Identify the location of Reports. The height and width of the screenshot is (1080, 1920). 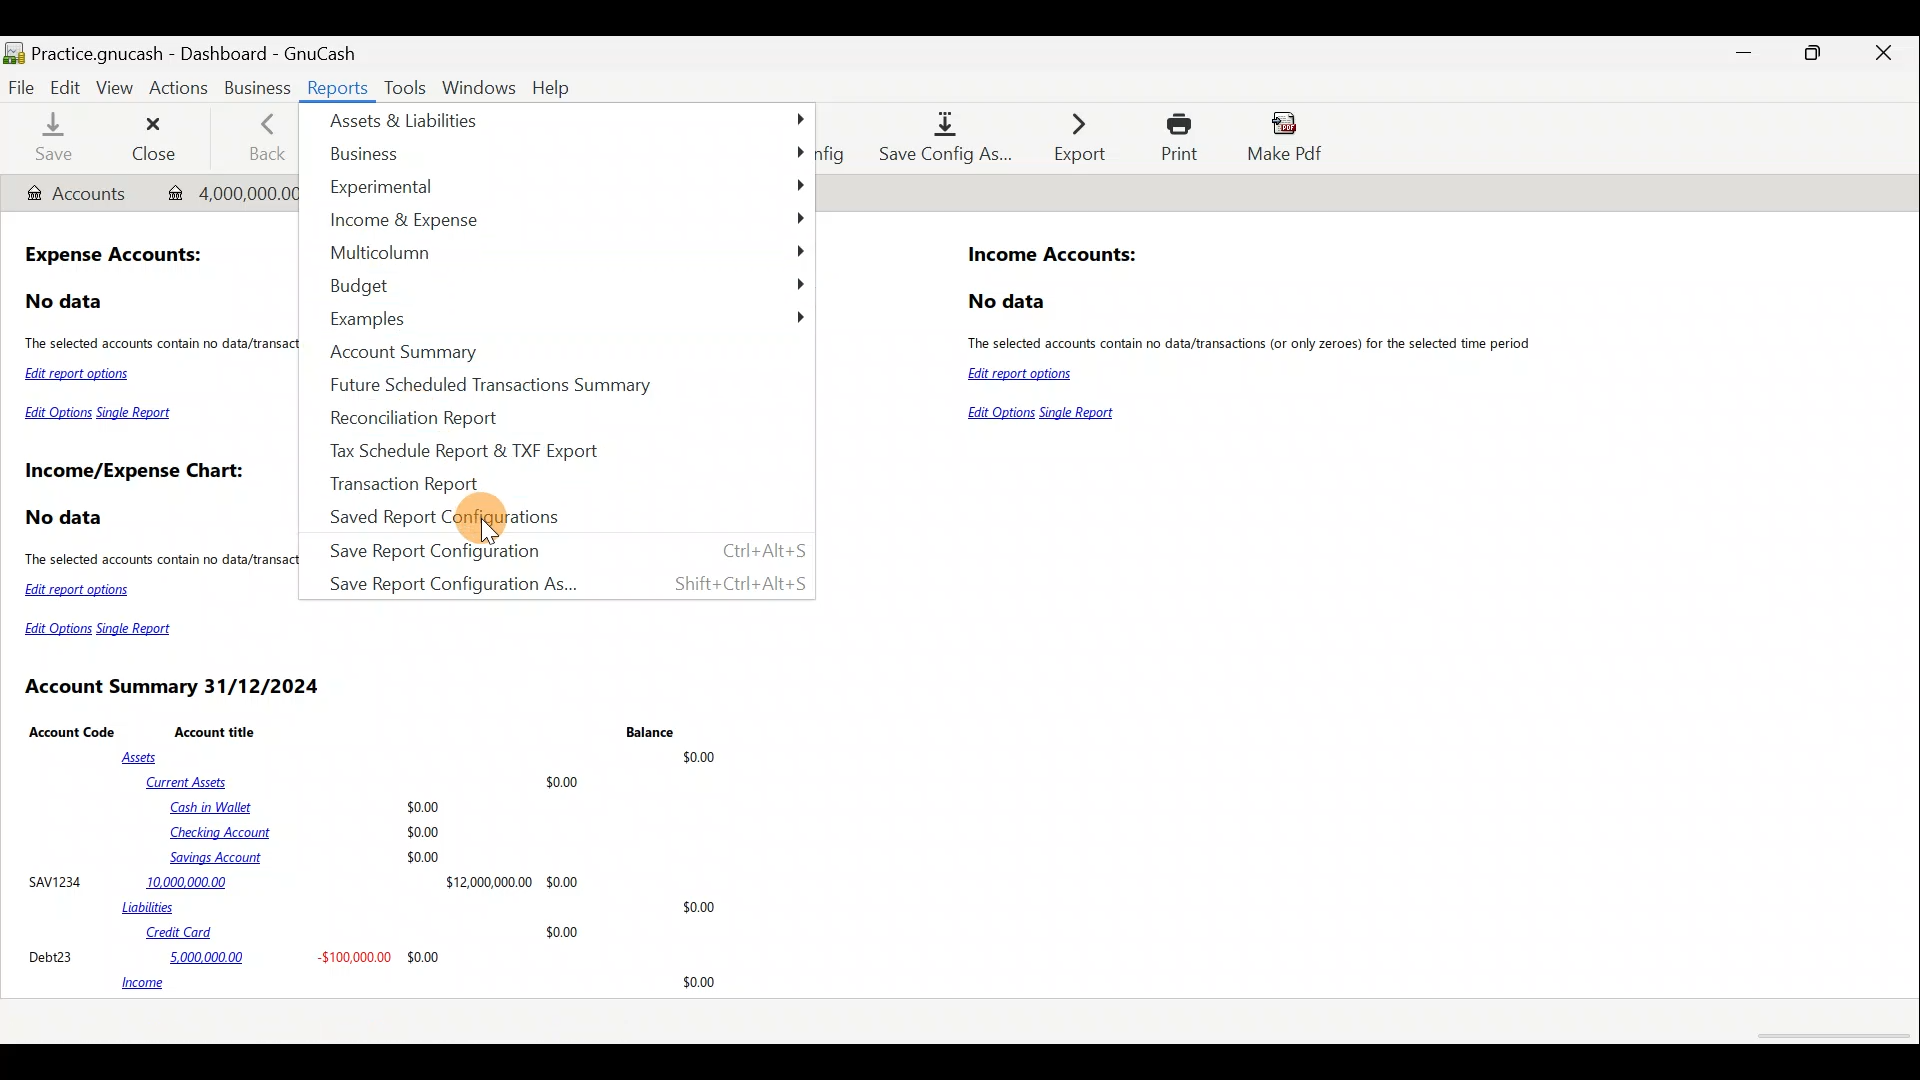
(335, 86).